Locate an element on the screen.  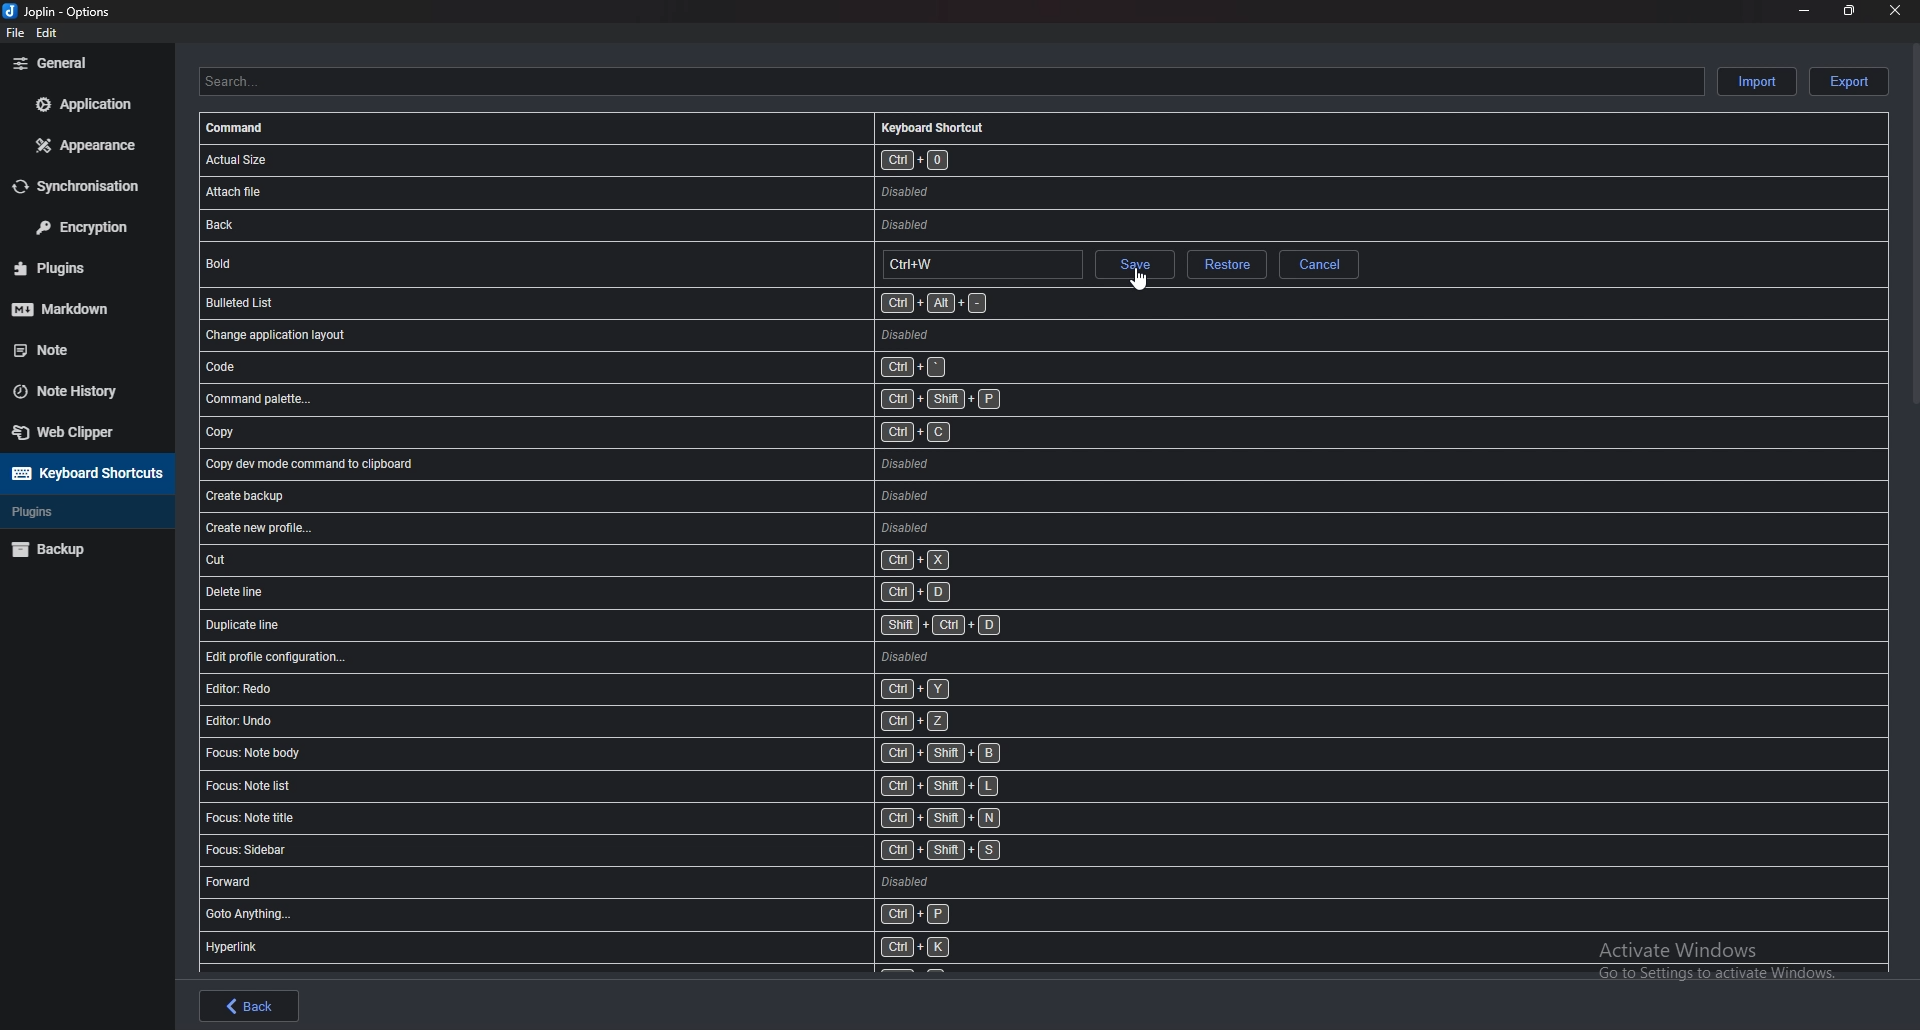
shortcut is located at coordinates (688, 593).